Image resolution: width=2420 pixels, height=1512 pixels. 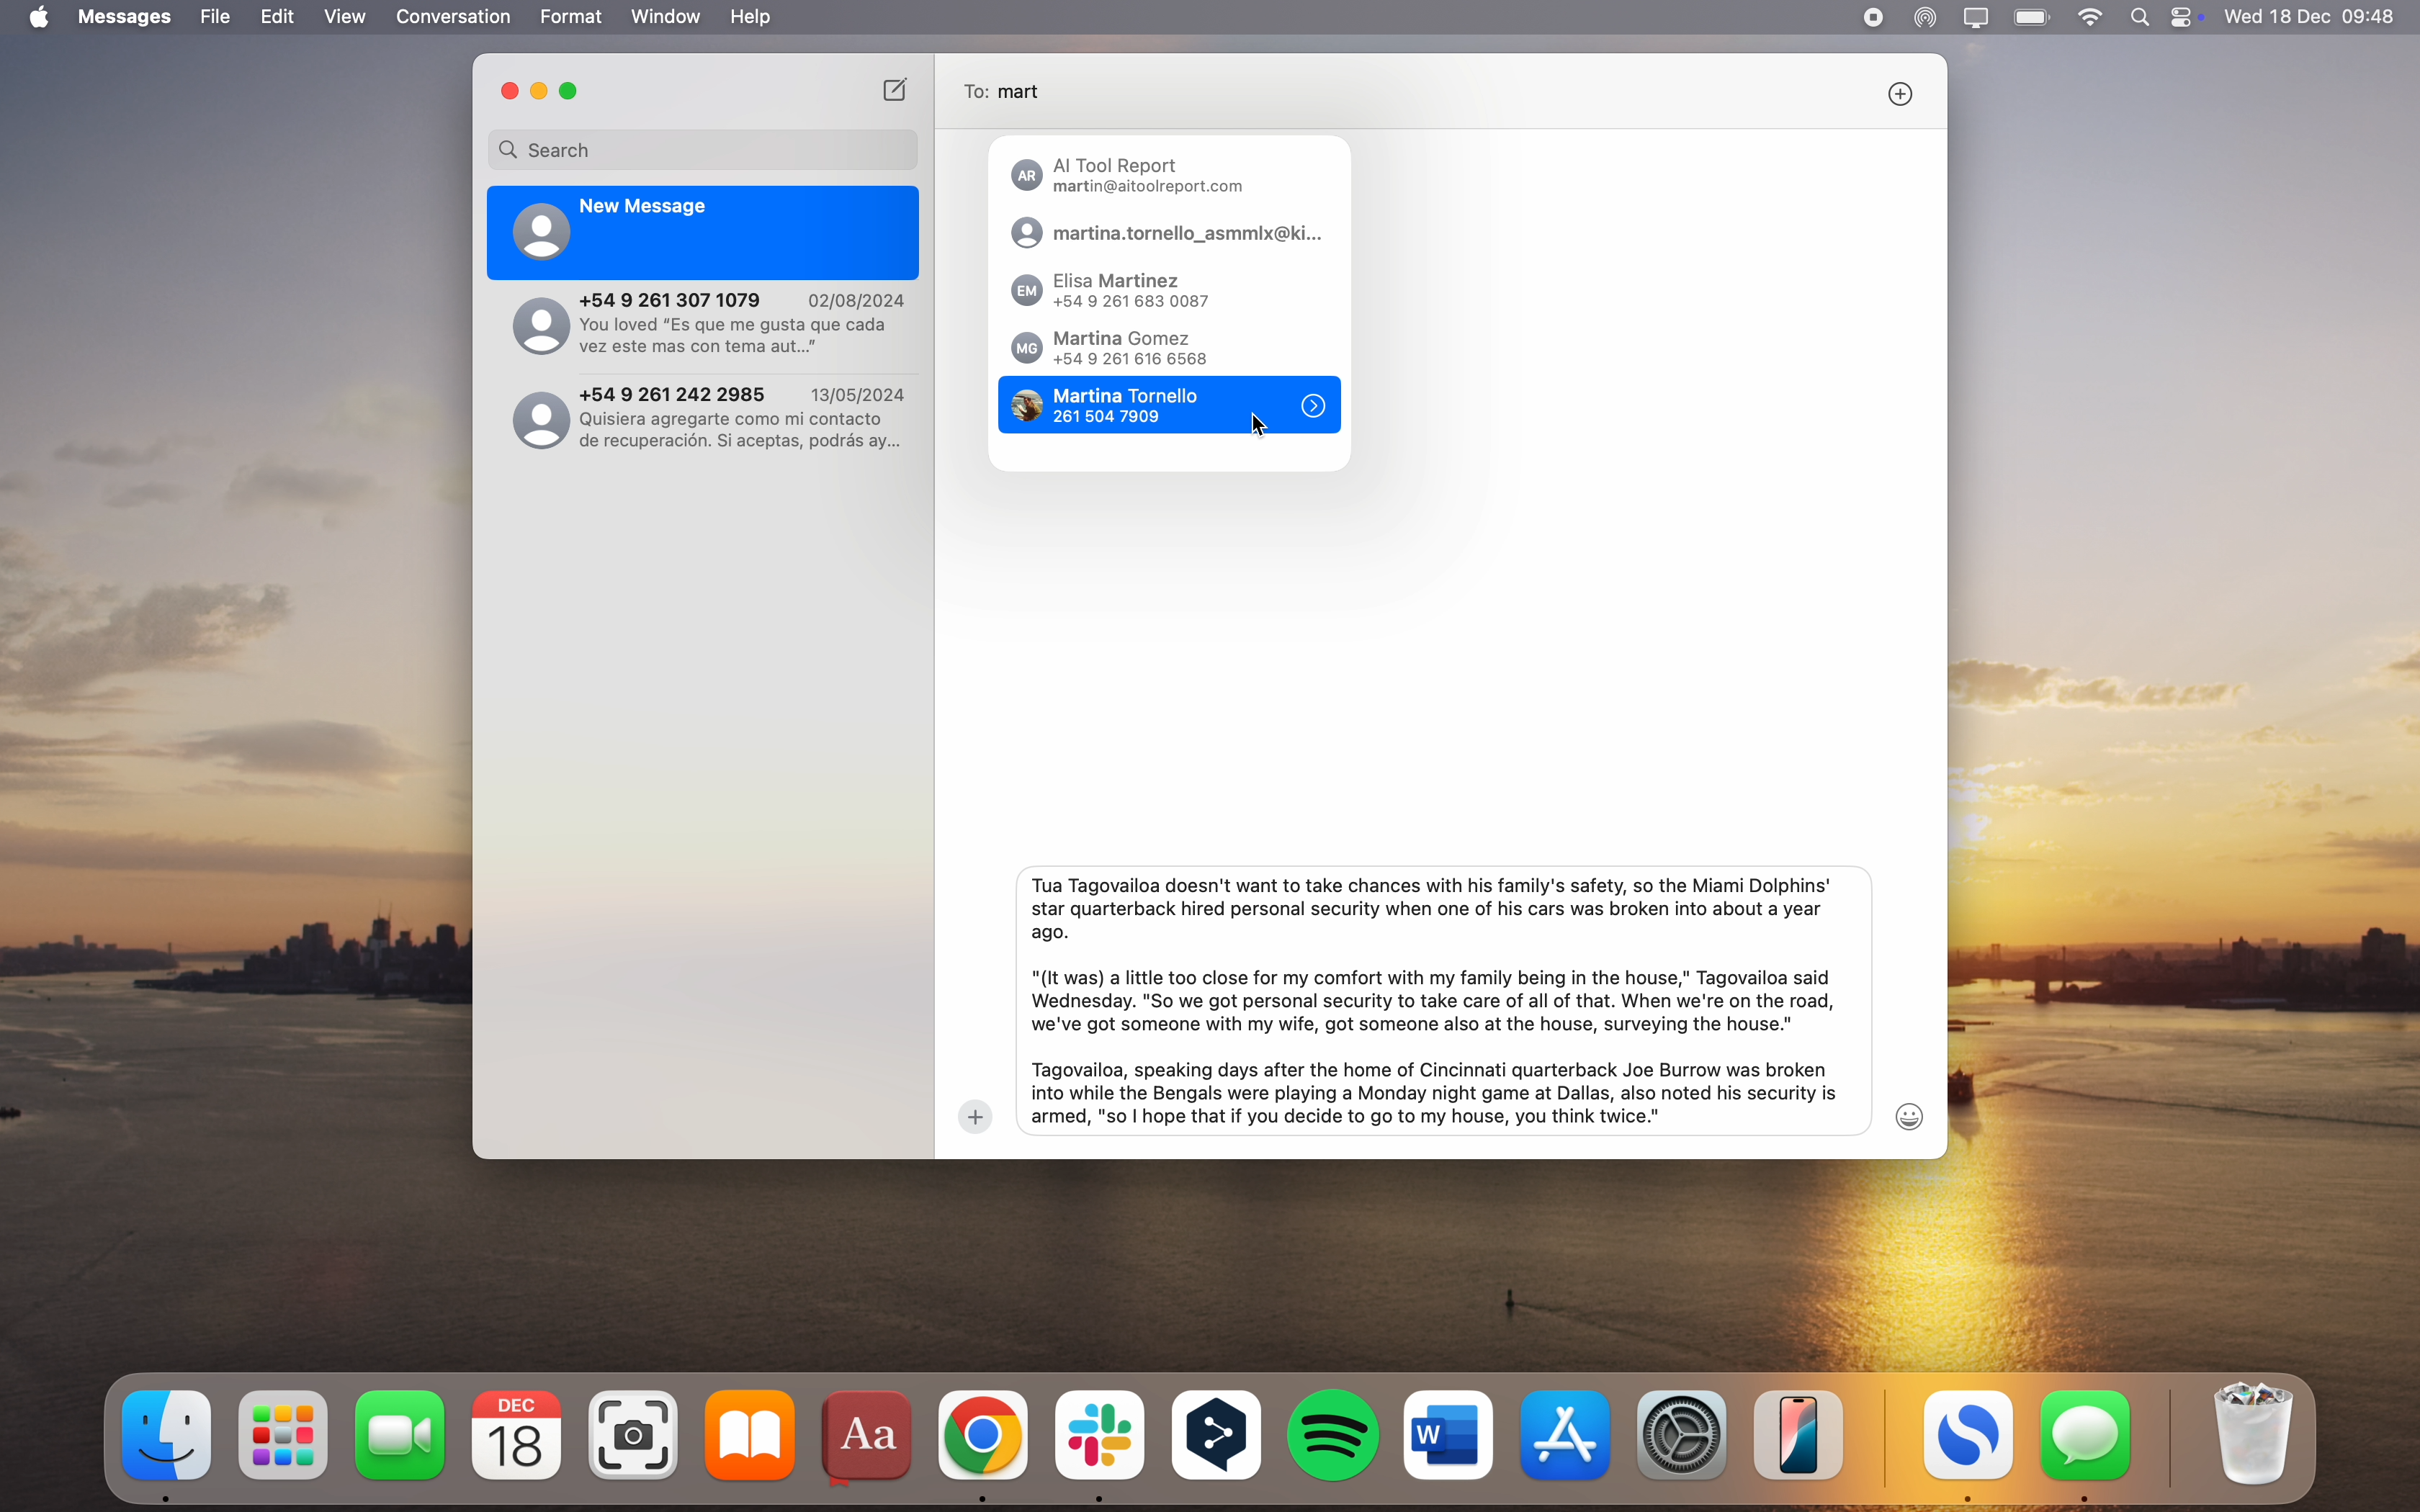 What do you see at coordinates (1969, 1447) in the screenshot?
I see `simplenote` at bounding box center [1969, 1447].